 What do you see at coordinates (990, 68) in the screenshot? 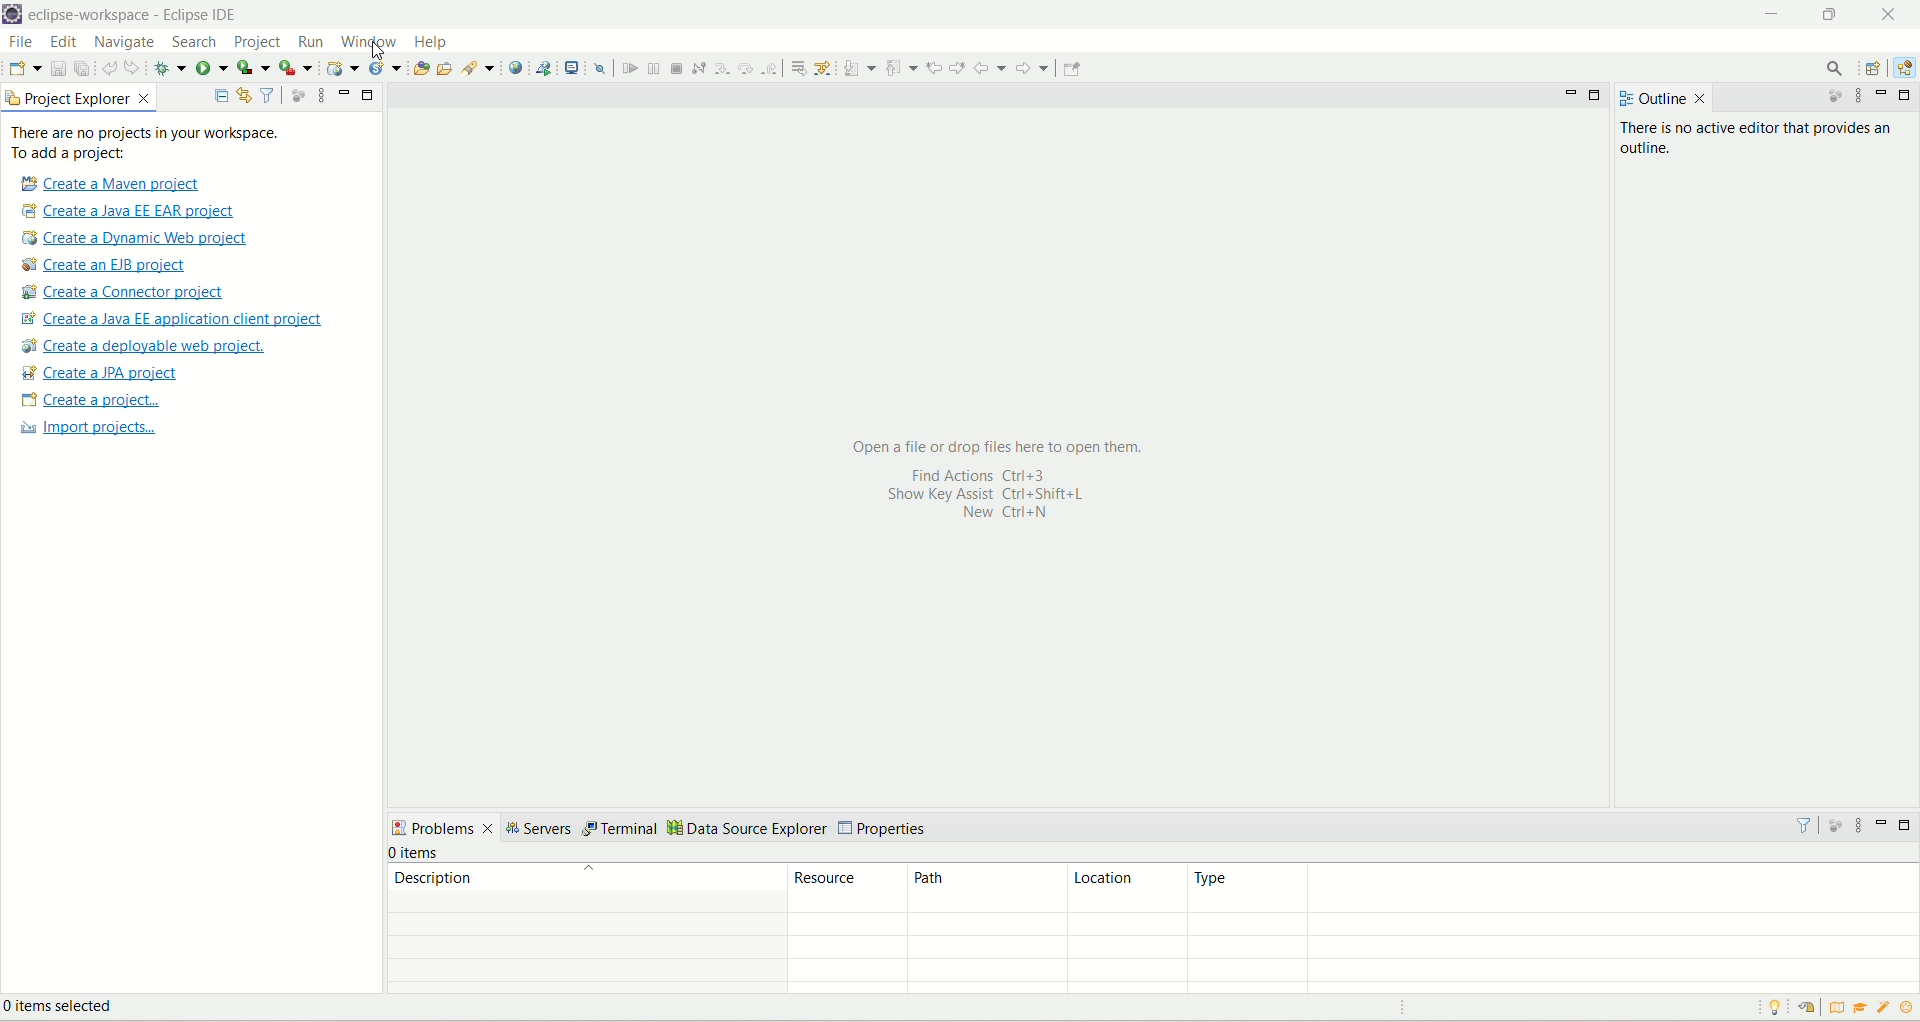
I see `back` at bounding box center [990, 68].